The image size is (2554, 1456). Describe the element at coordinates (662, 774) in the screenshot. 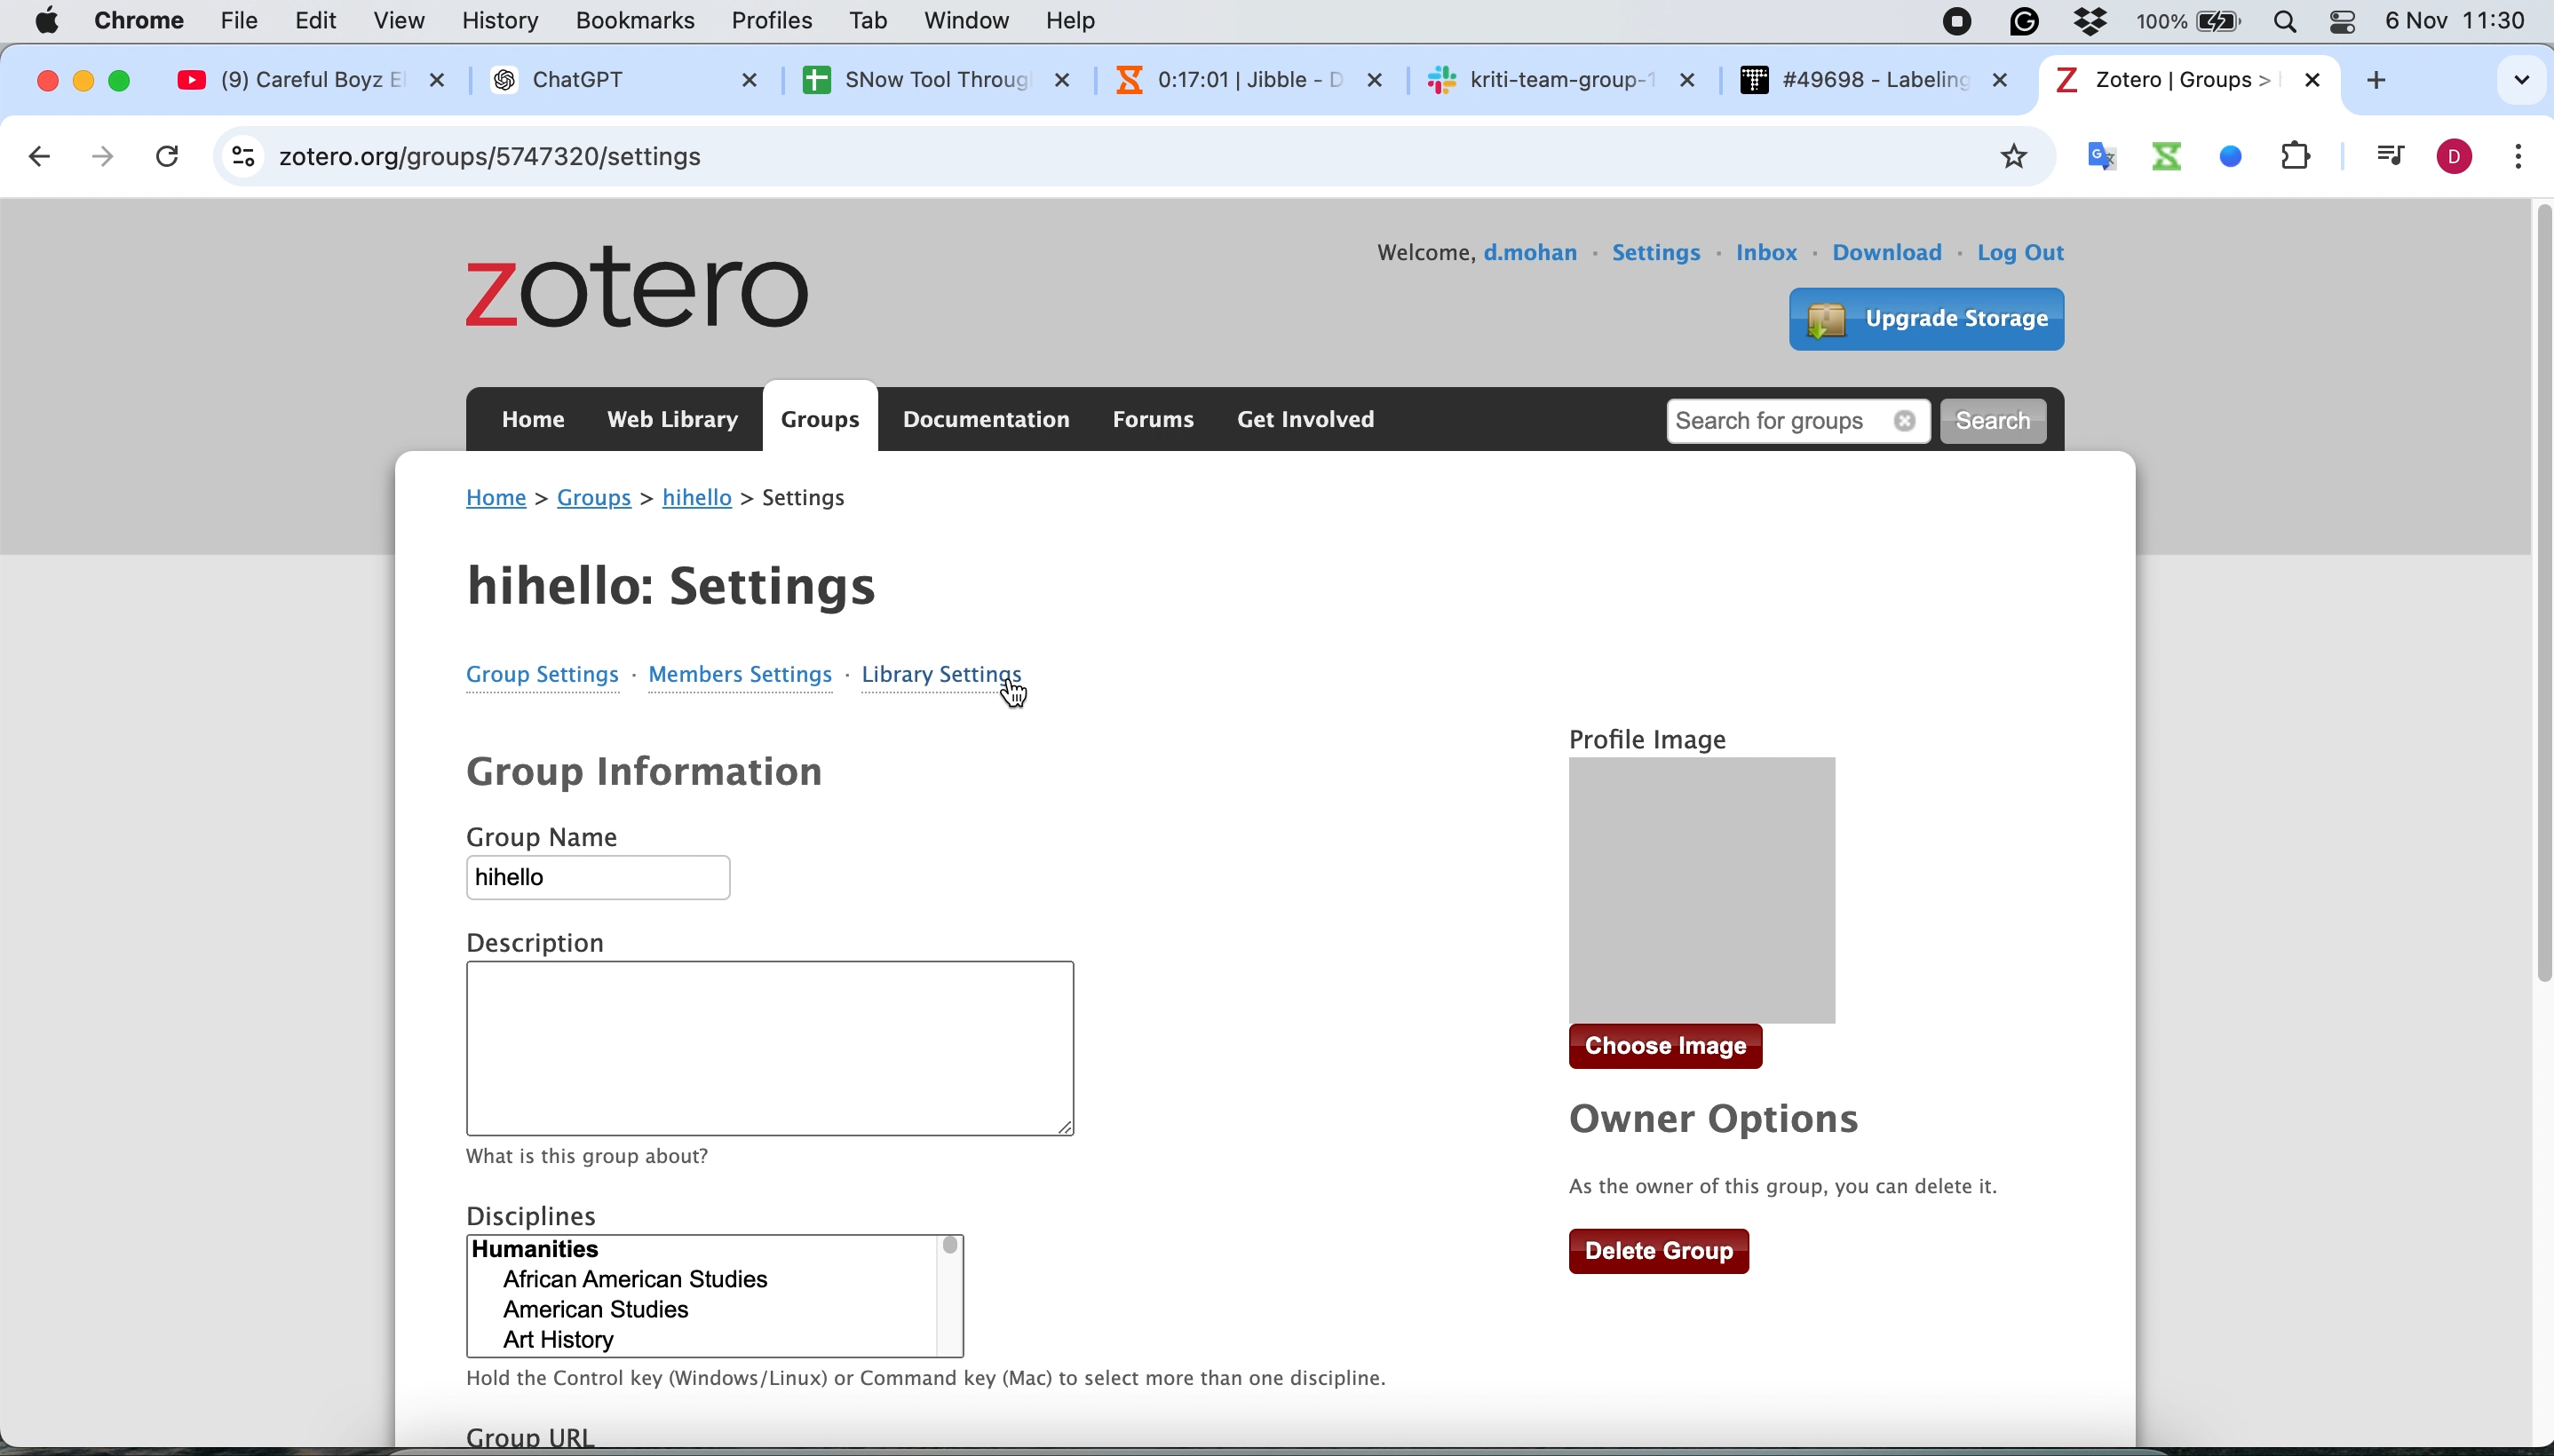

I see `Group Information` at that location.